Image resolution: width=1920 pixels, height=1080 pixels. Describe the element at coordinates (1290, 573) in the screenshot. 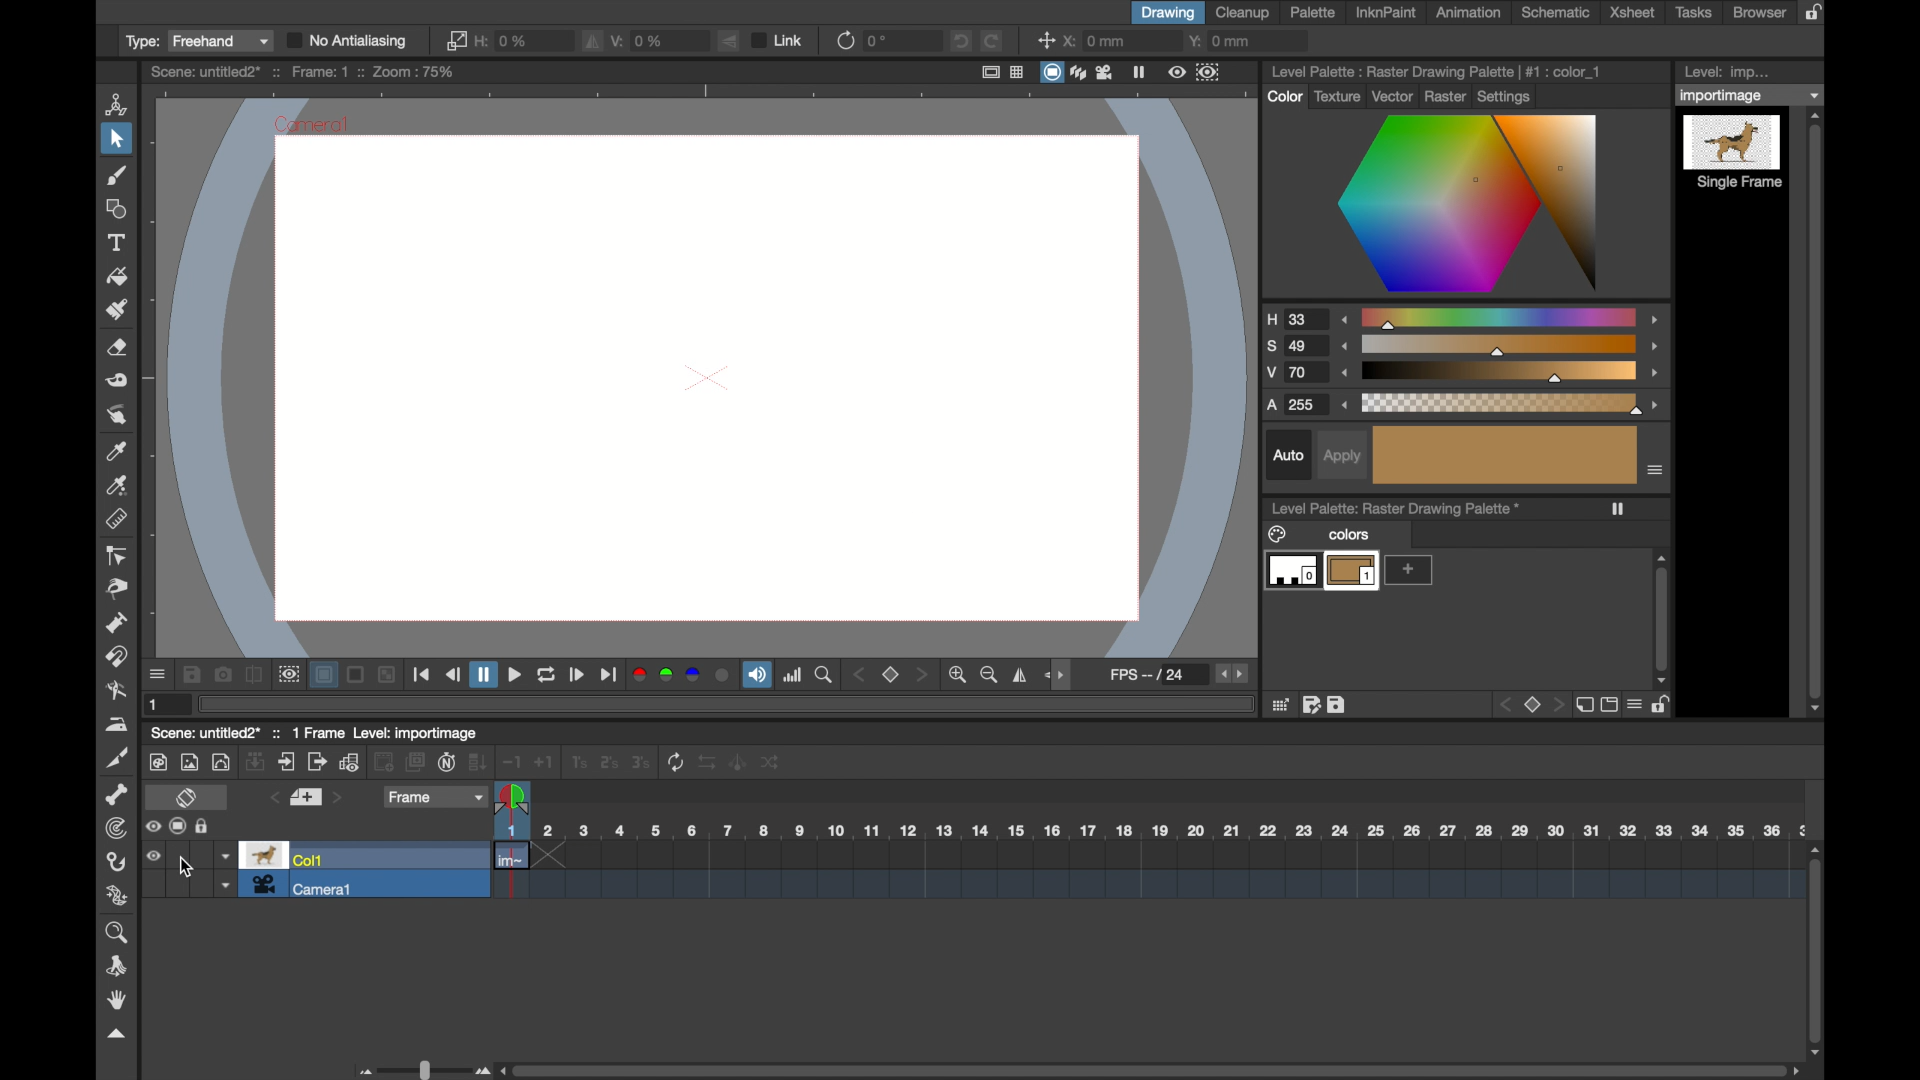

I see `level` at that location.